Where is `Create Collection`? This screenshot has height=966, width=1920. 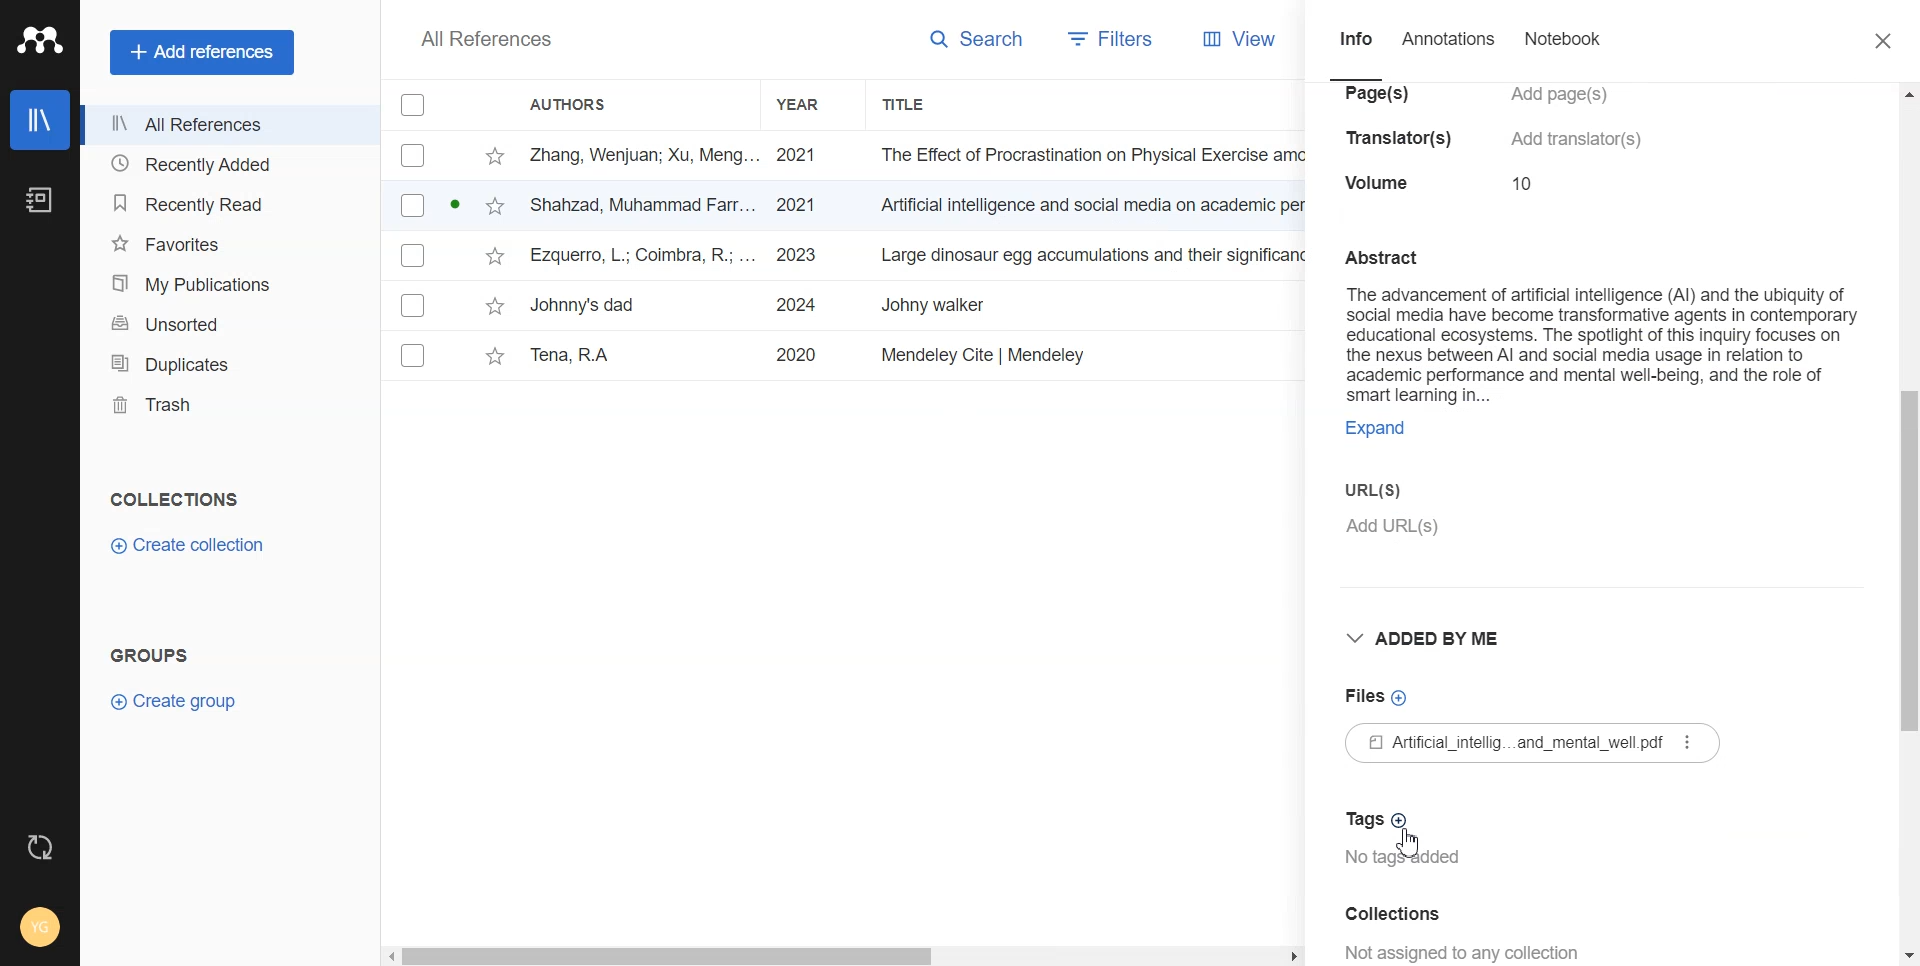 Create Collection is located at coordinates (190, 546).